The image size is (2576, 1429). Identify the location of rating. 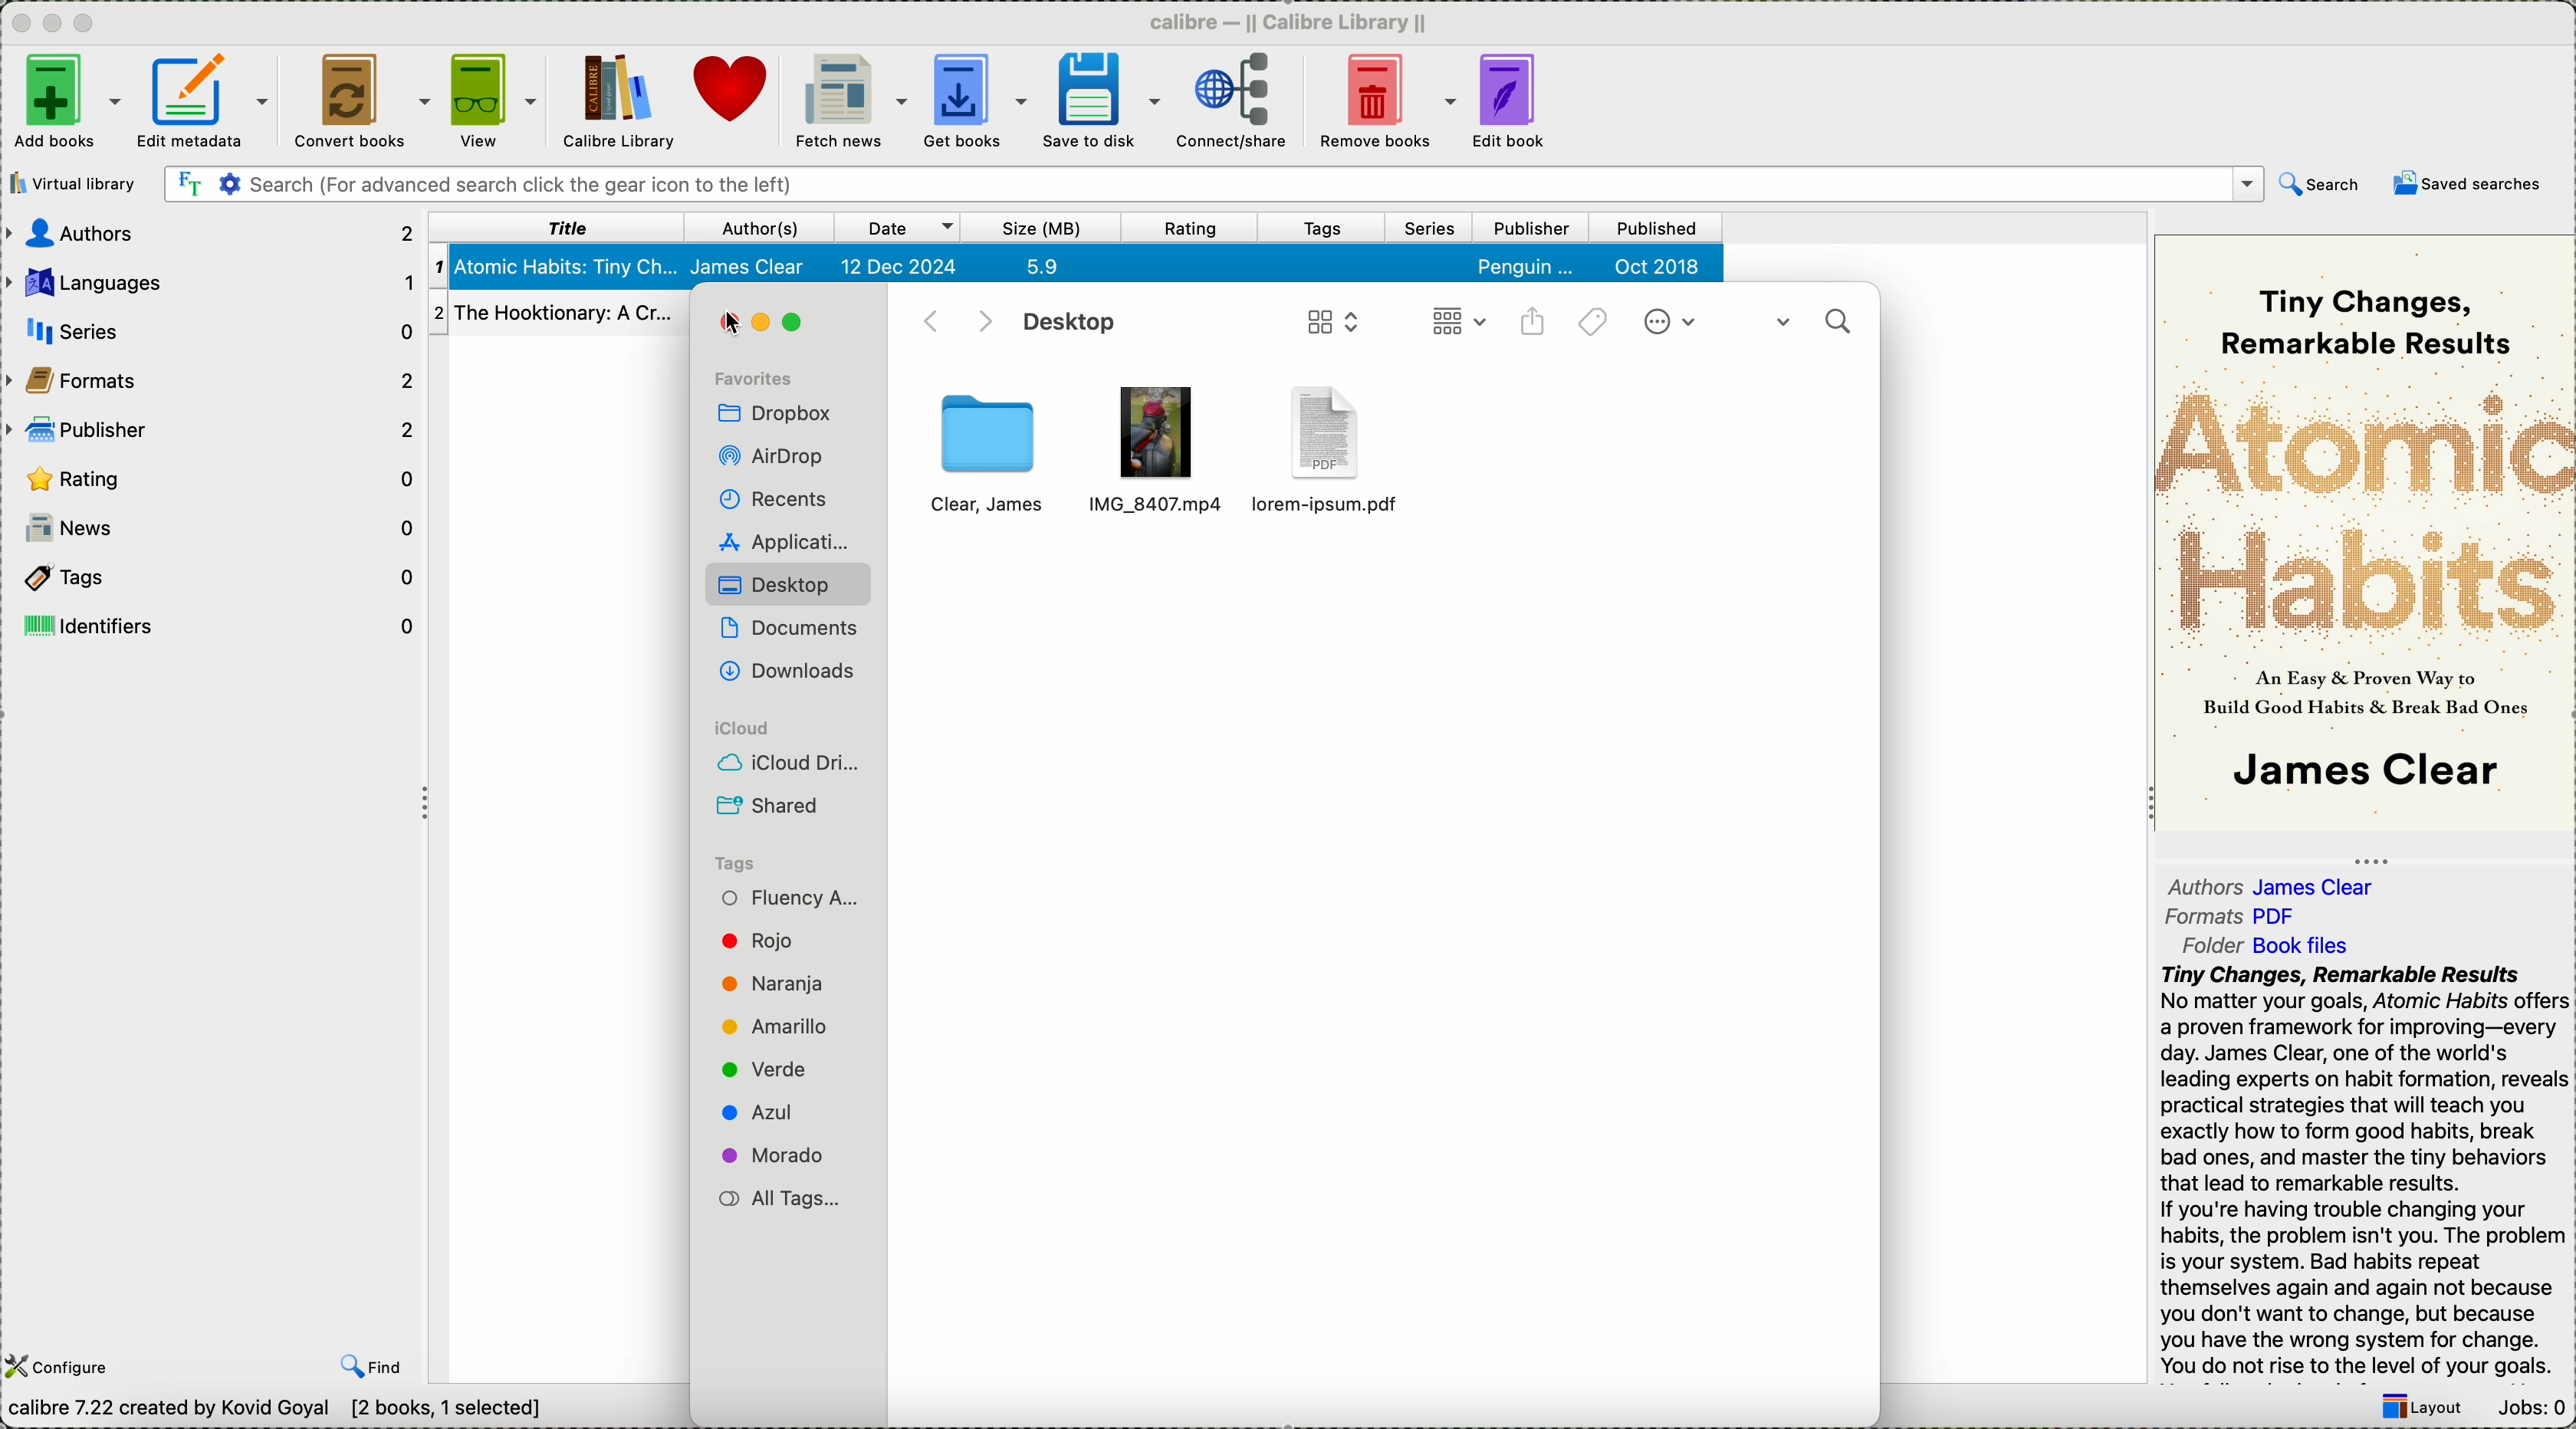
(208, 476).